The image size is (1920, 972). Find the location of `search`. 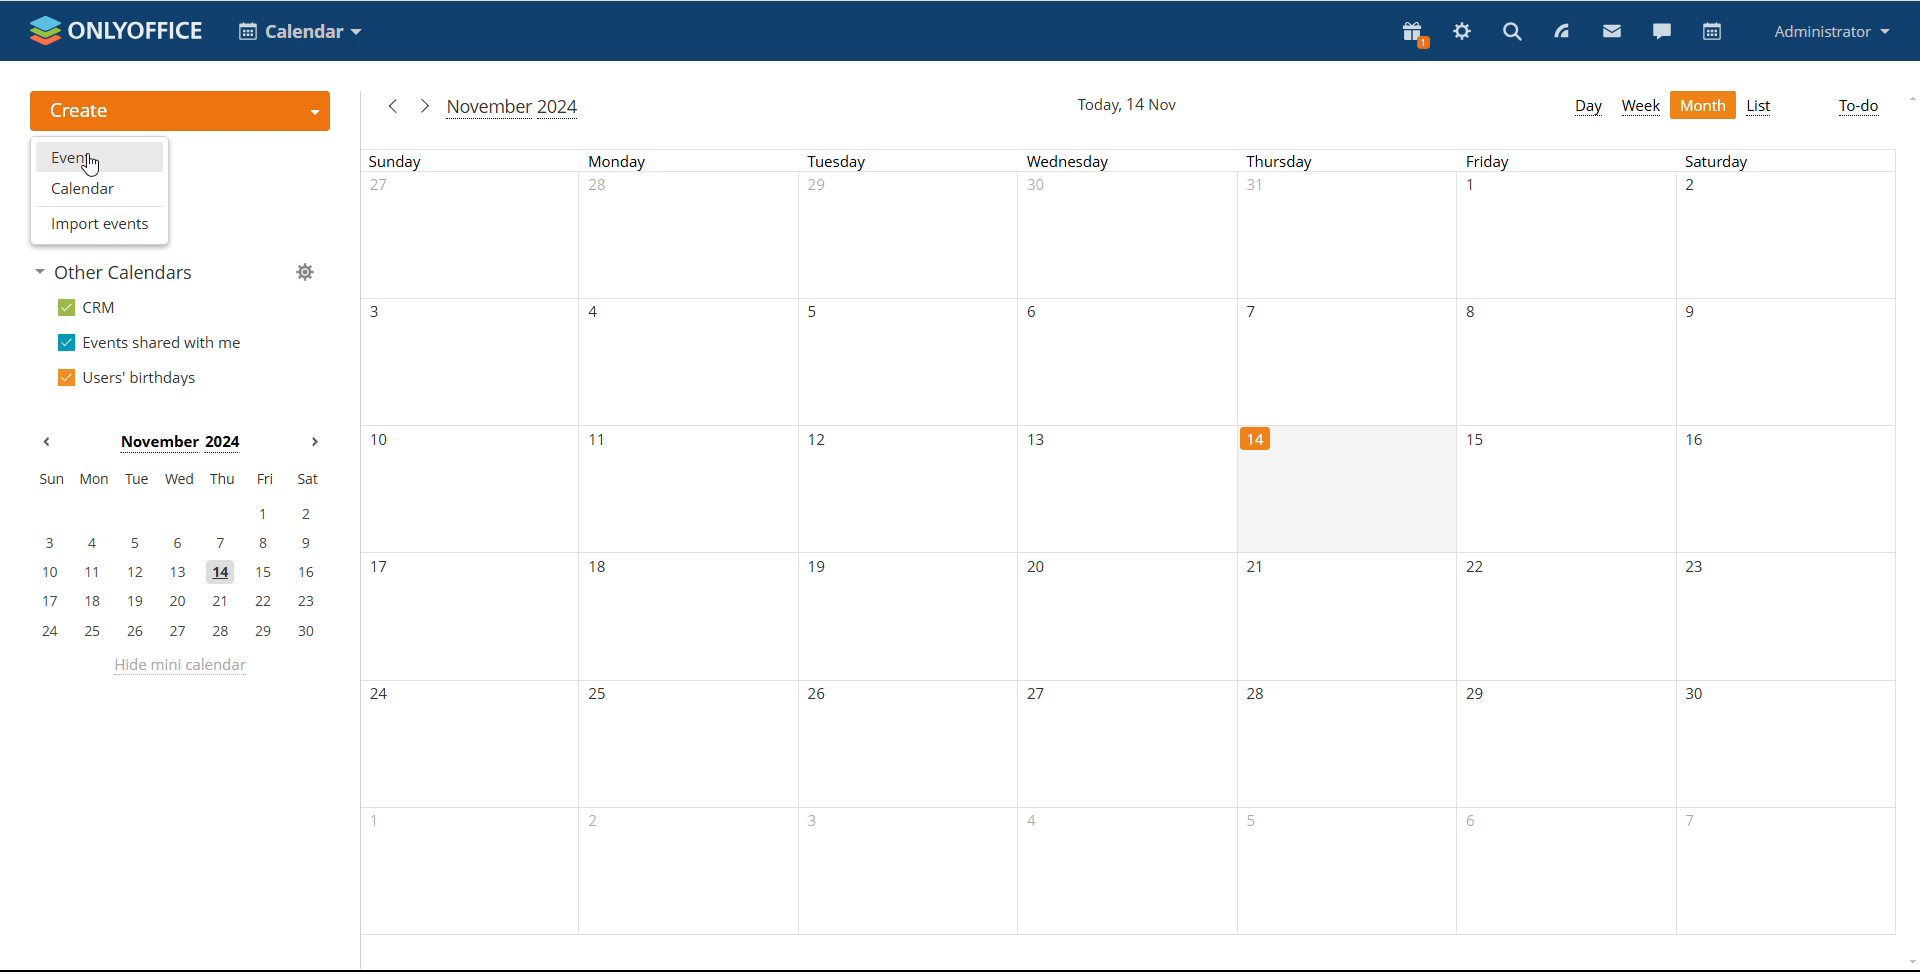

search is located at coordinates (1511, 33).